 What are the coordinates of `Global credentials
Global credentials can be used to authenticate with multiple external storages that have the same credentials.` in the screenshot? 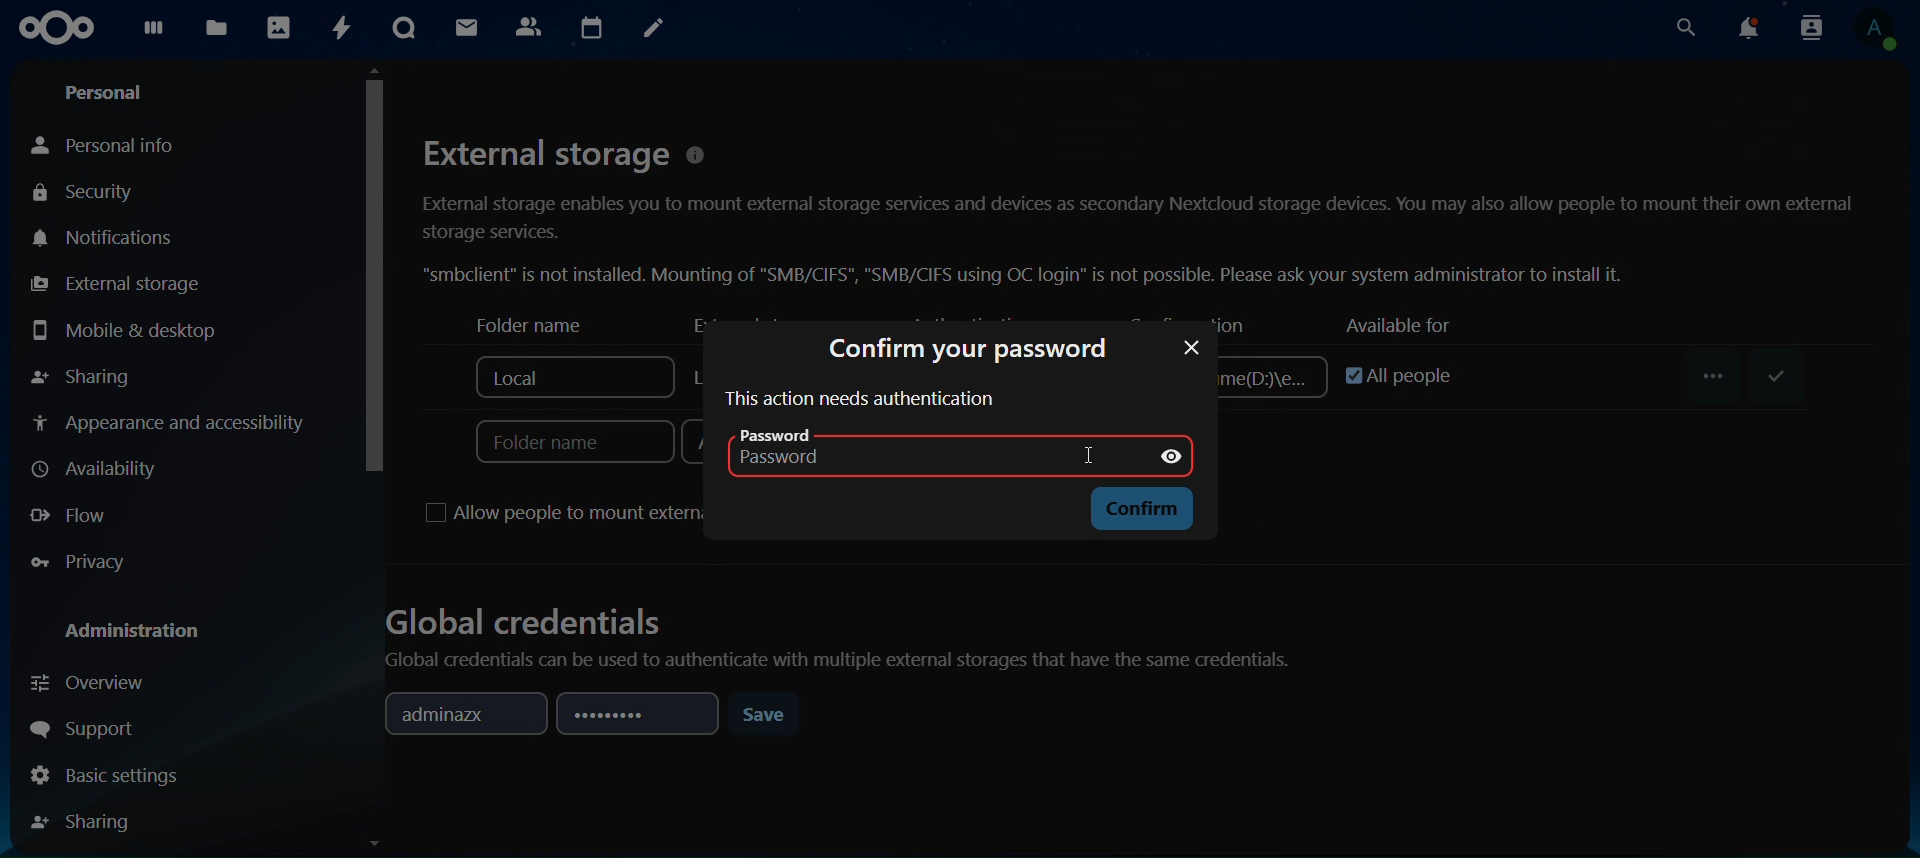 It's located at (851, 631).